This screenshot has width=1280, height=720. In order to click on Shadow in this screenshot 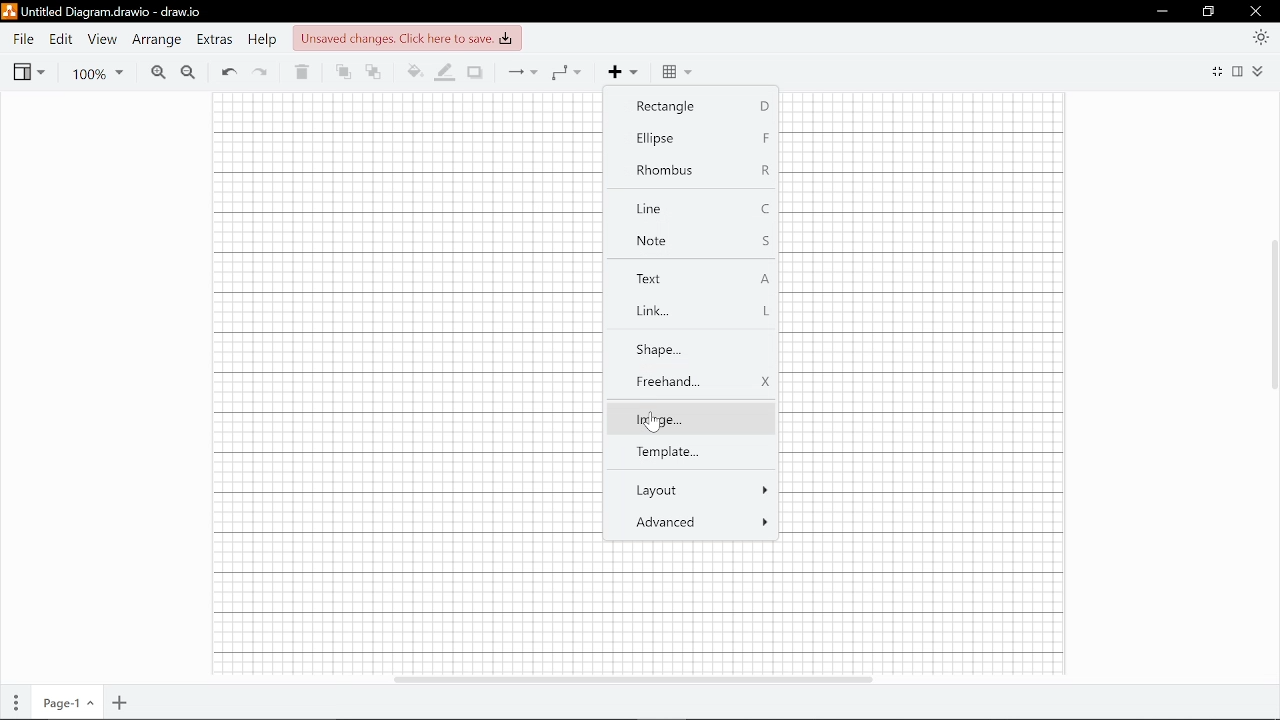, I will do `click(474, 72)`.